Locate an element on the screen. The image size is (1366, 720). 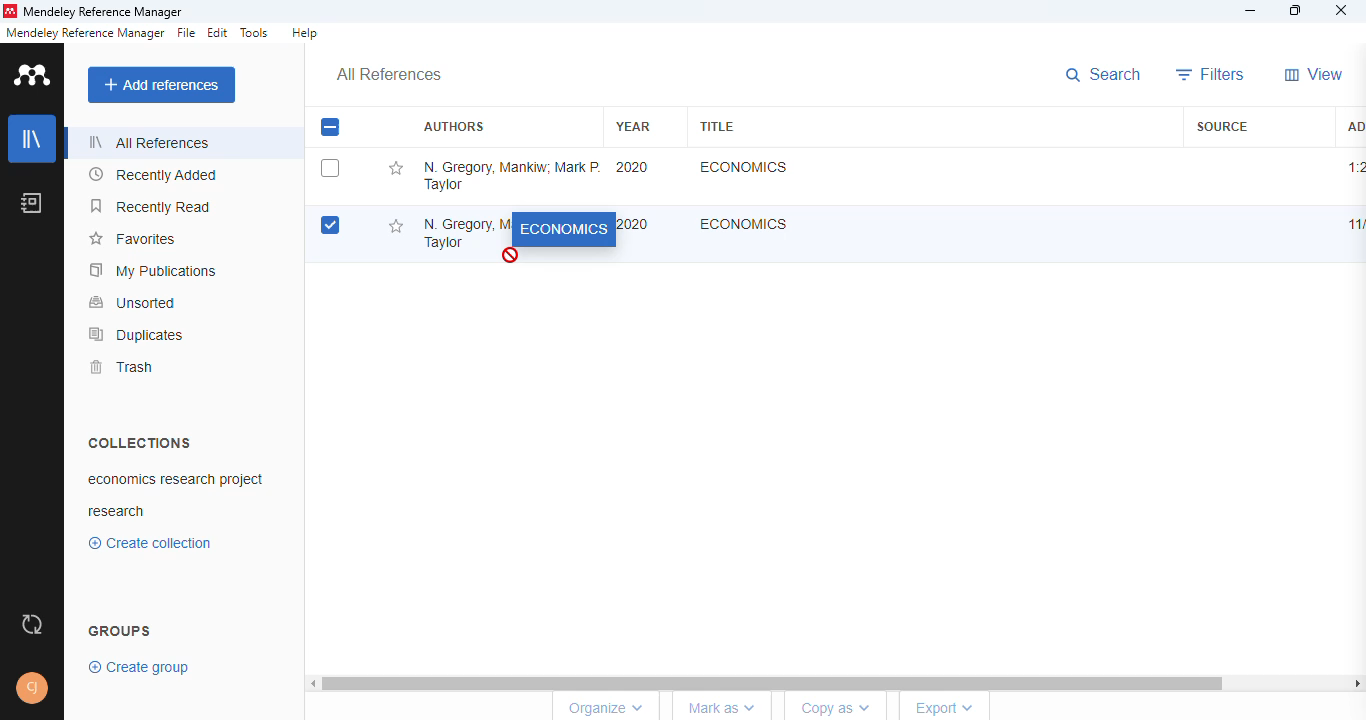
new research project created is located at coordinates (174, 479).